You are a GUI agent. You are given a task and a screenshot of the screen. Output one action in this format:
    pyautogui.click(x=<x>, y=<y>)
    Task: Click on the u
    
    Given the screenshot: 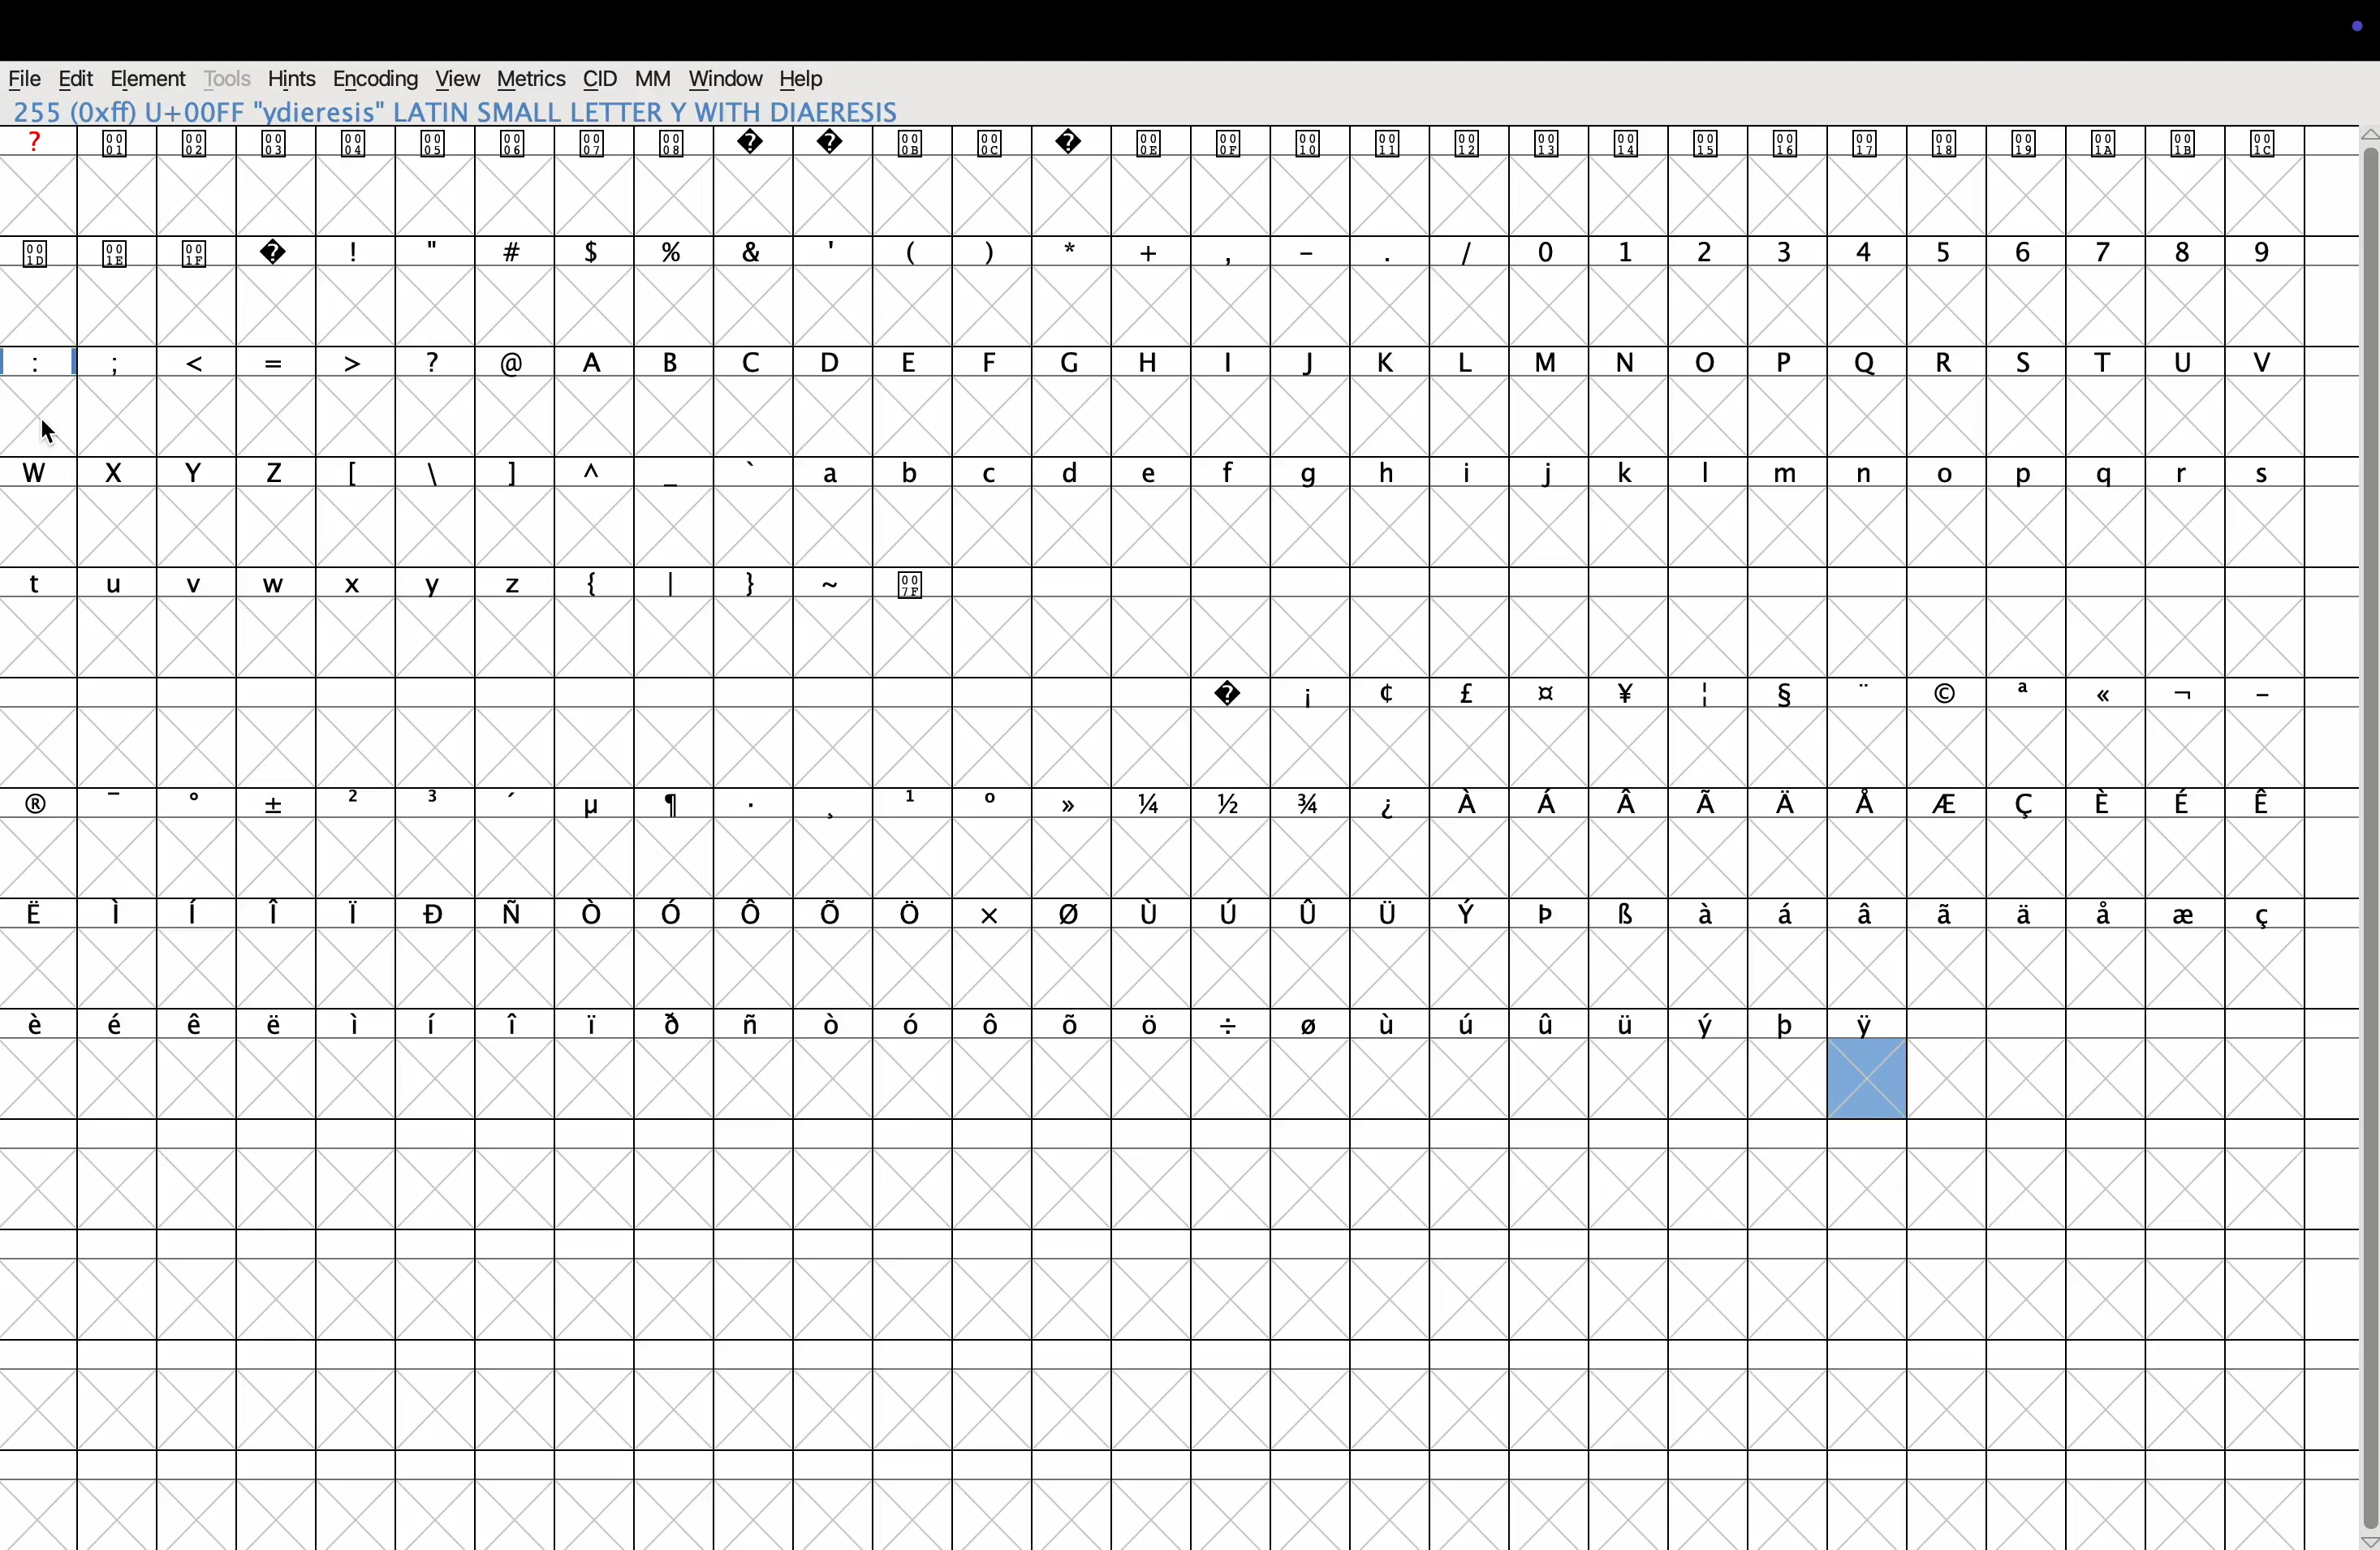 What is the action you would take?
    pyautogui.click(x=125, y=620)
    